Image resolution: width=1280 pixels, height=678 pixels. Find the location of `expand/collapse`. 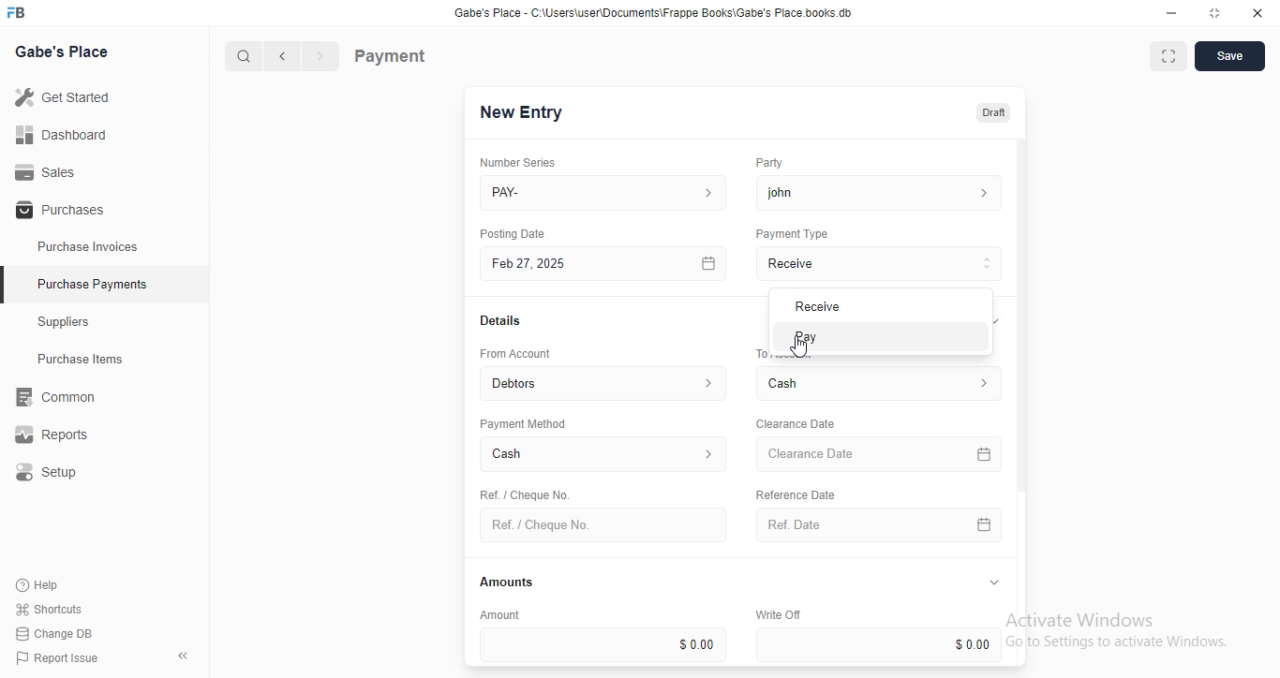

expand/collapse is located at coordinates (993, 583).